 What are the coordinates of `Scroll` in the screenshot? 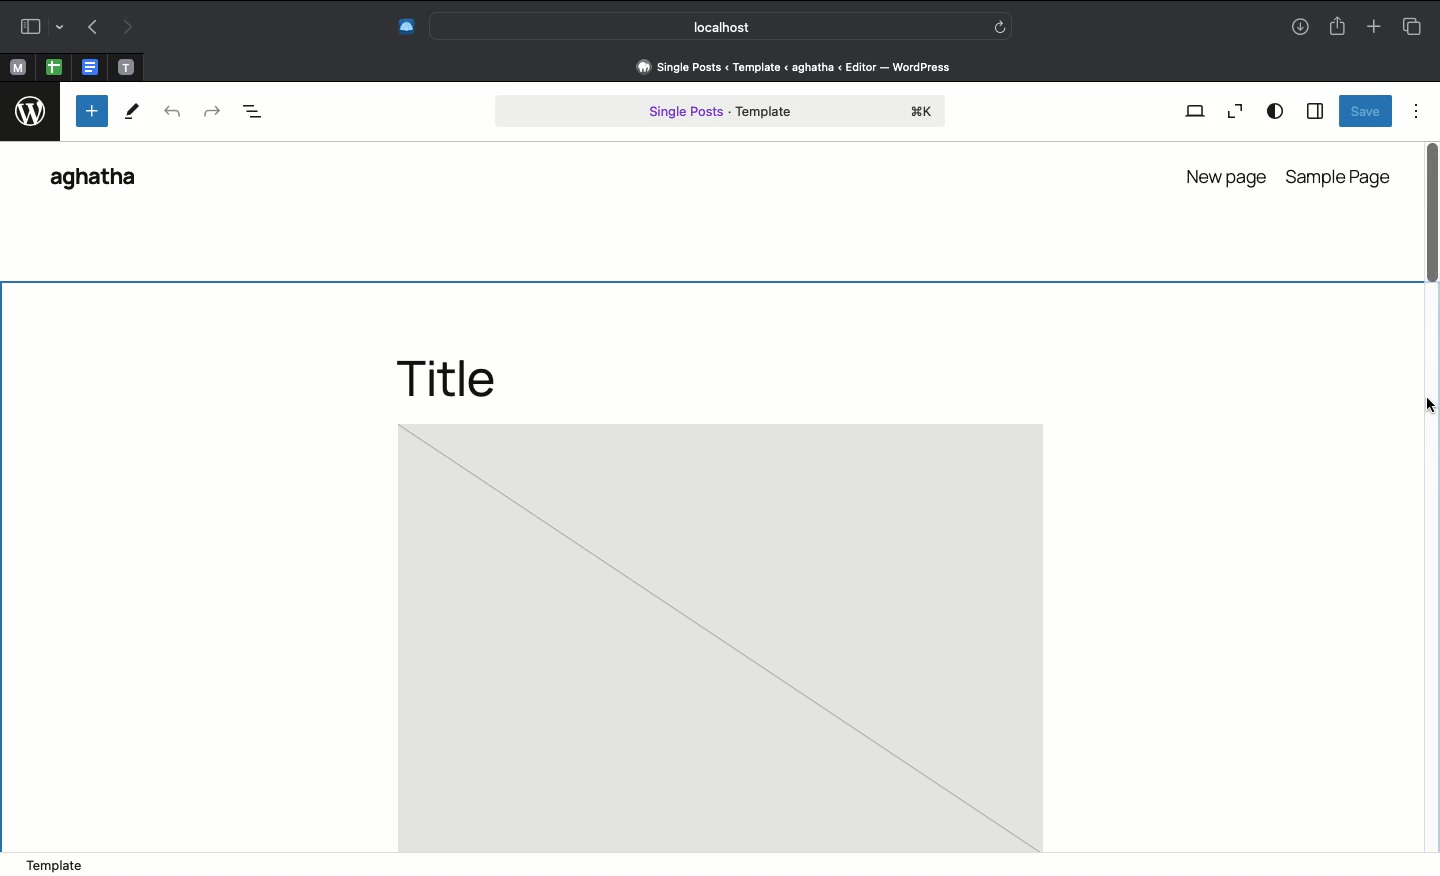 It's located at (1429, 256).